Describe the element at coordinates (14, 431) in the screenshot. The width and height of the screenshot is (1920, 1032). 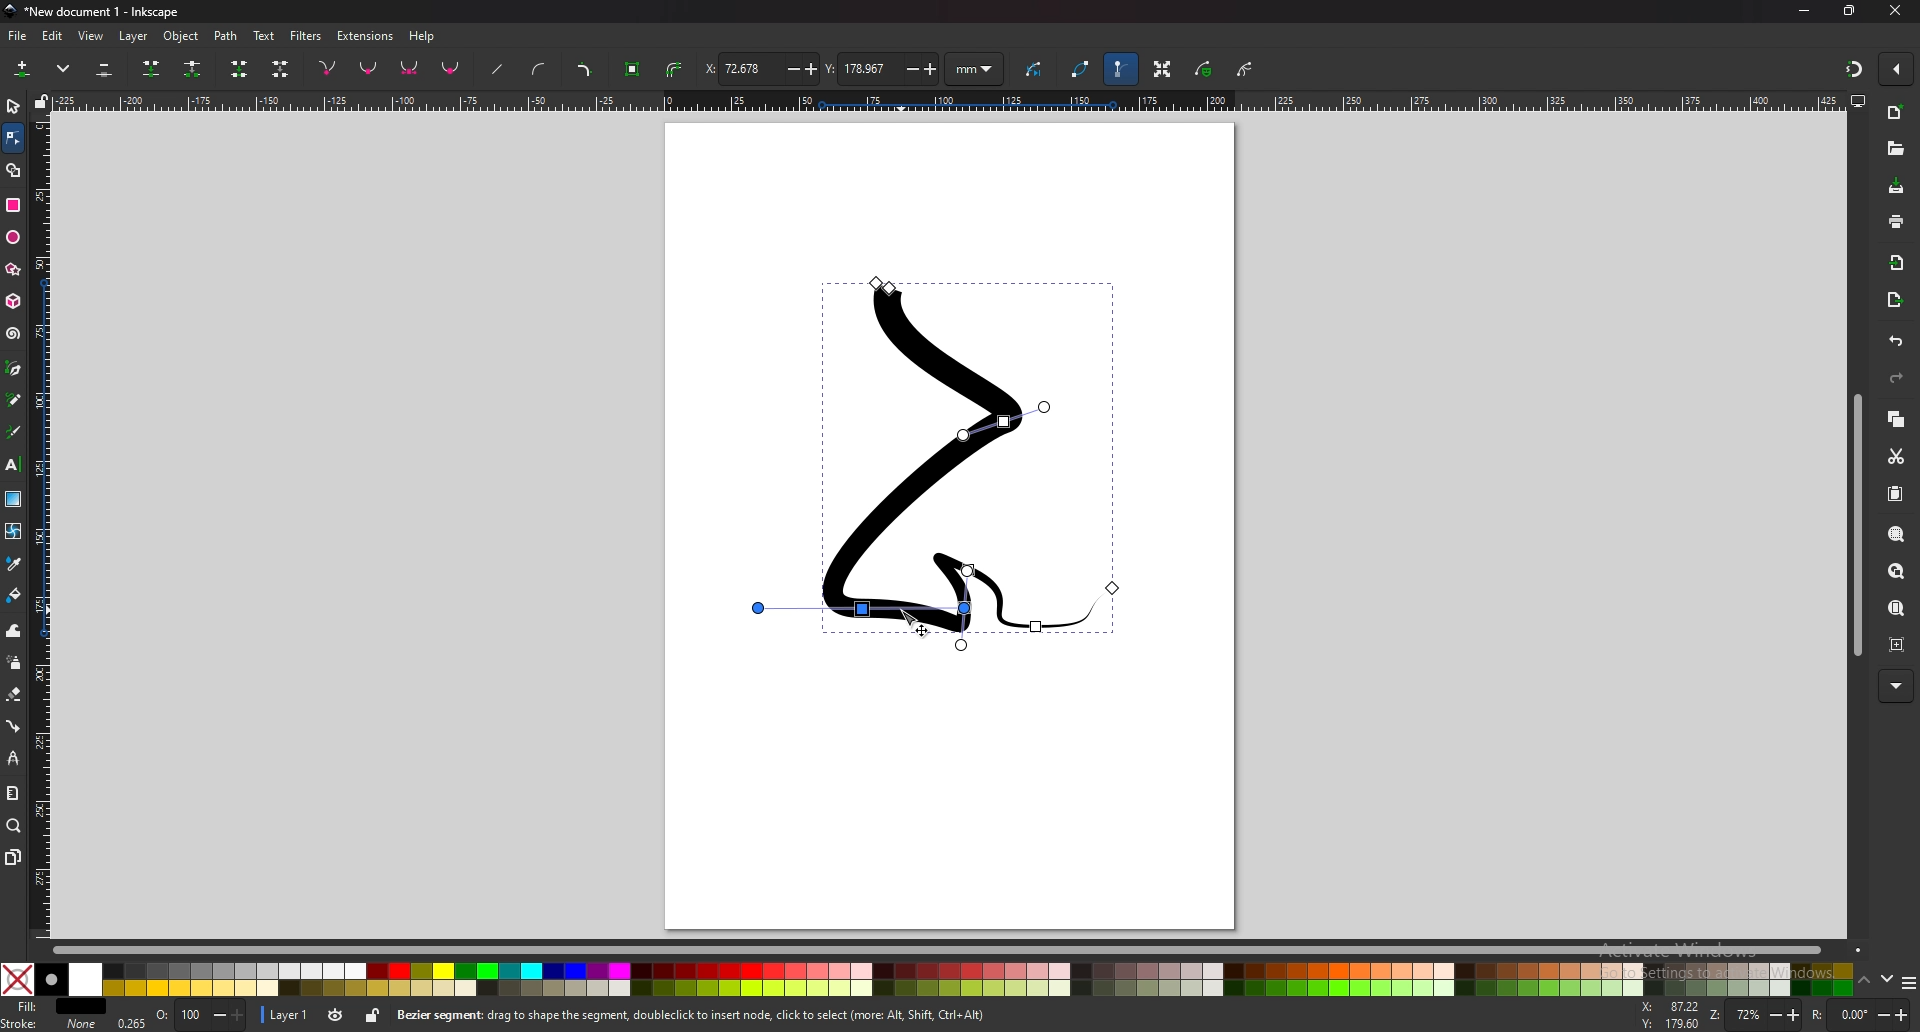
I see `calligraphy` at that location.